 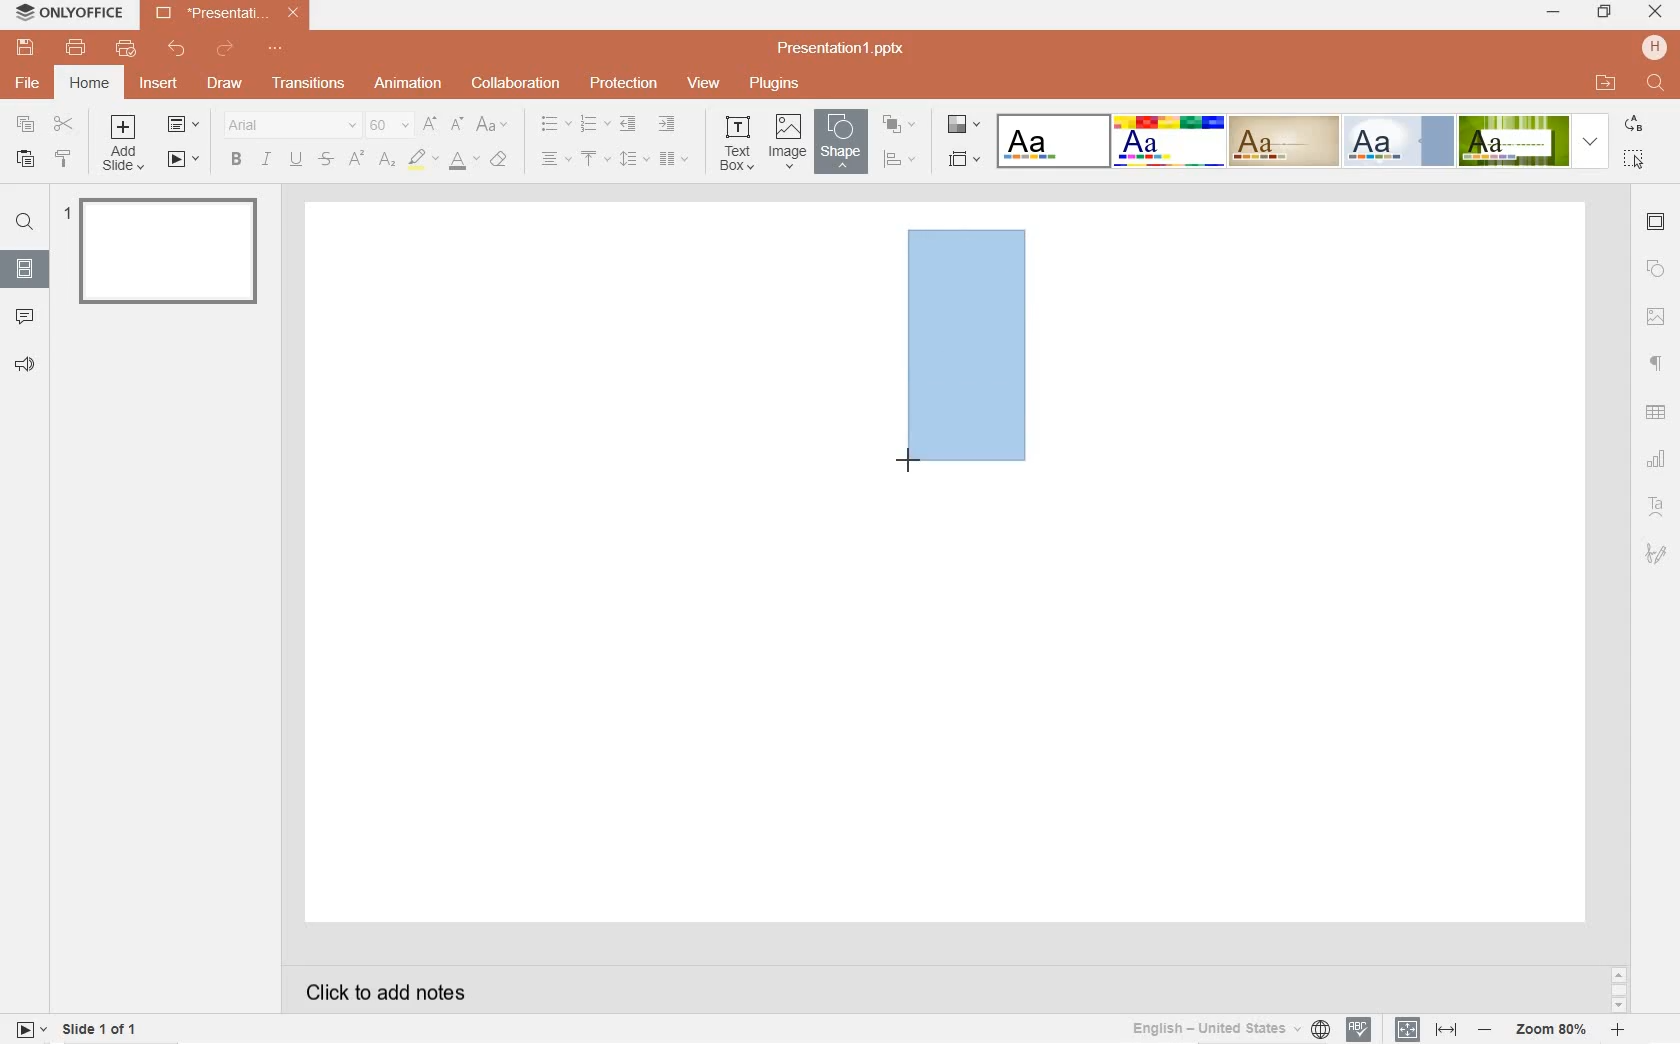 What do you see at coordinates (287, 125) in the screenshot?
I see `font name: Arial` at bounding box center [287, 125].